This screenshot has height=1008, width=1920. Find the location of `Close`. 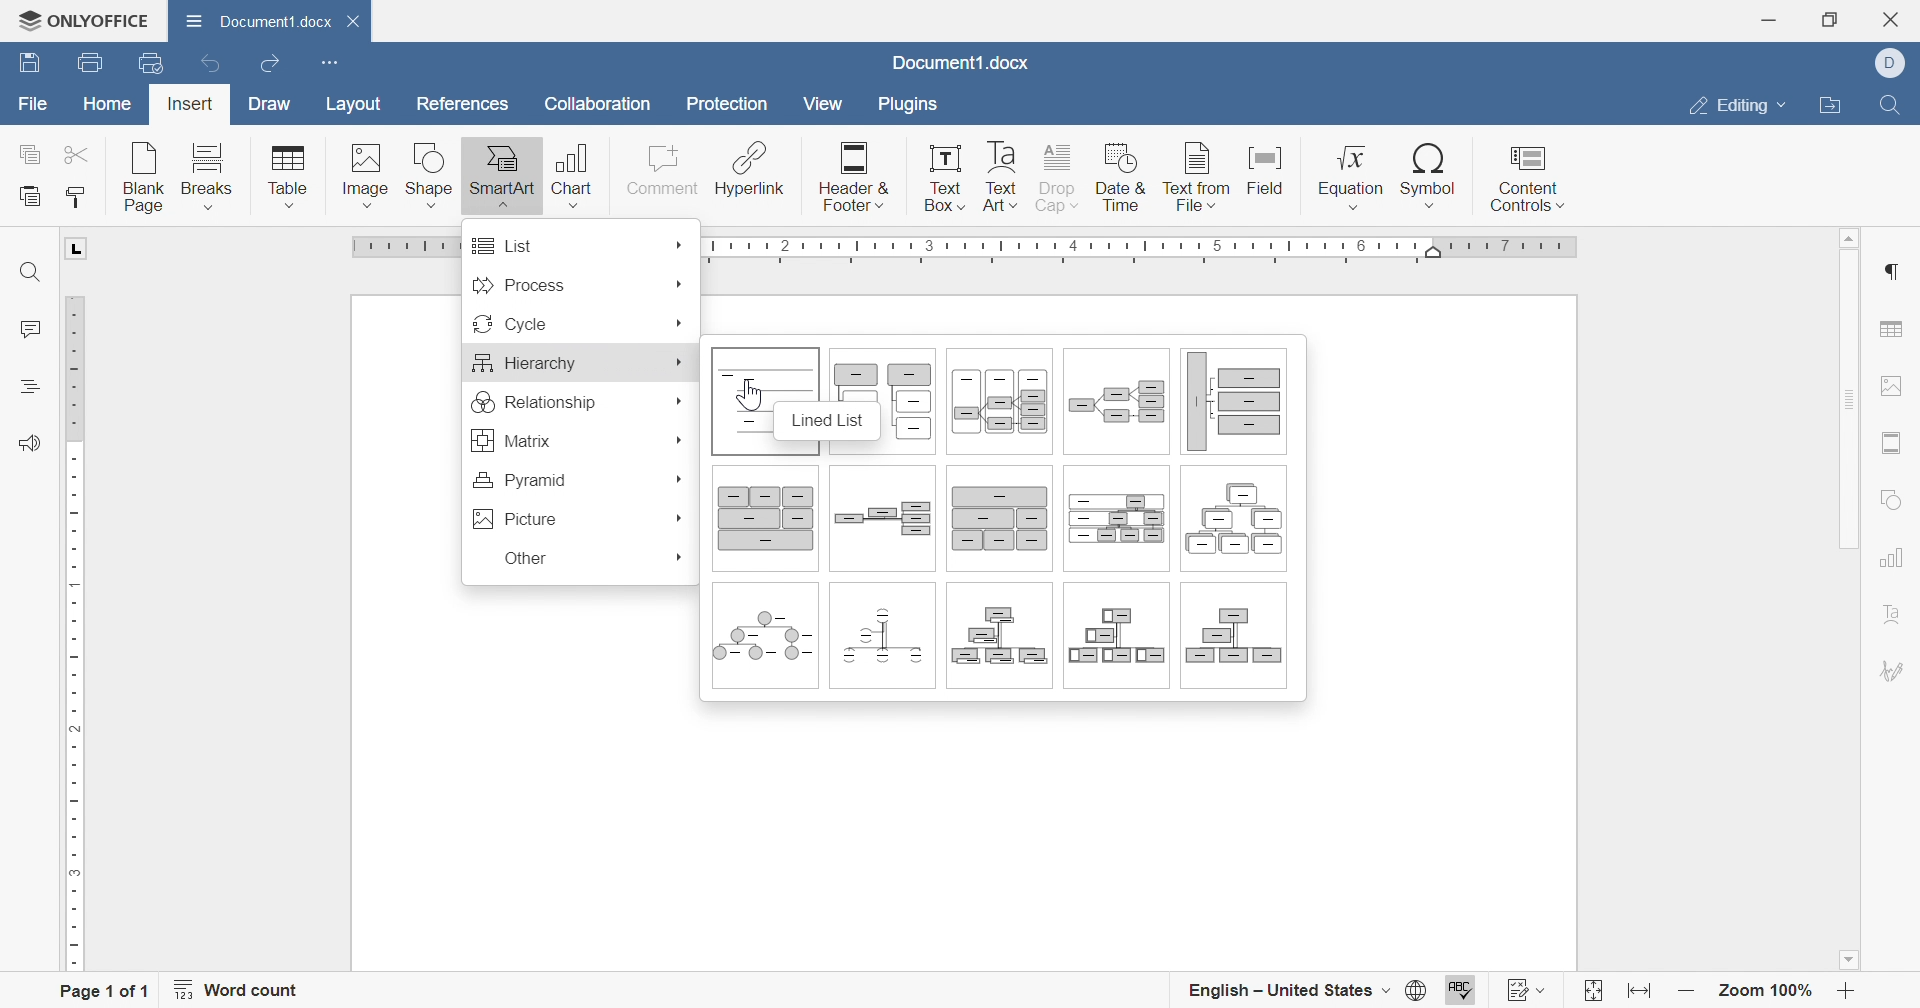

Close is located at coordinates (358, 19).